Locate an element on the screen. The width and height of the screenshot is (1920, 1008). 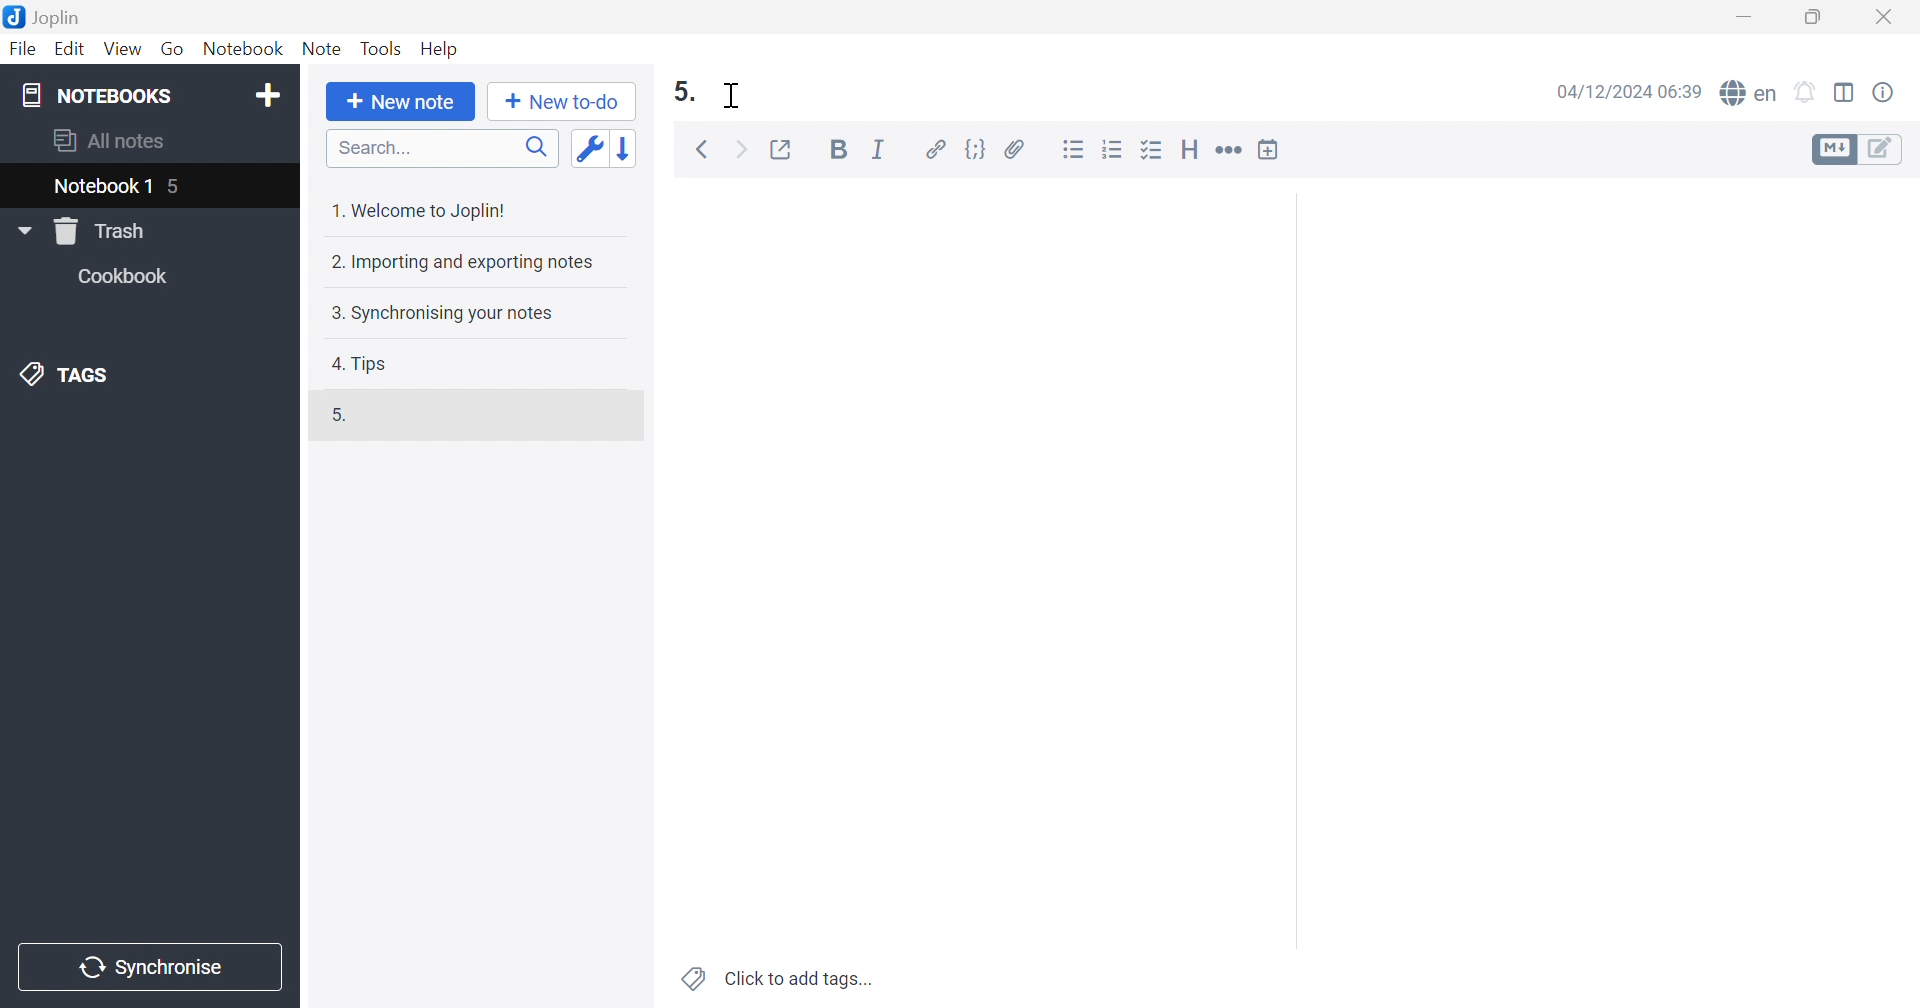
Close is located at coordinates (1889, 15).